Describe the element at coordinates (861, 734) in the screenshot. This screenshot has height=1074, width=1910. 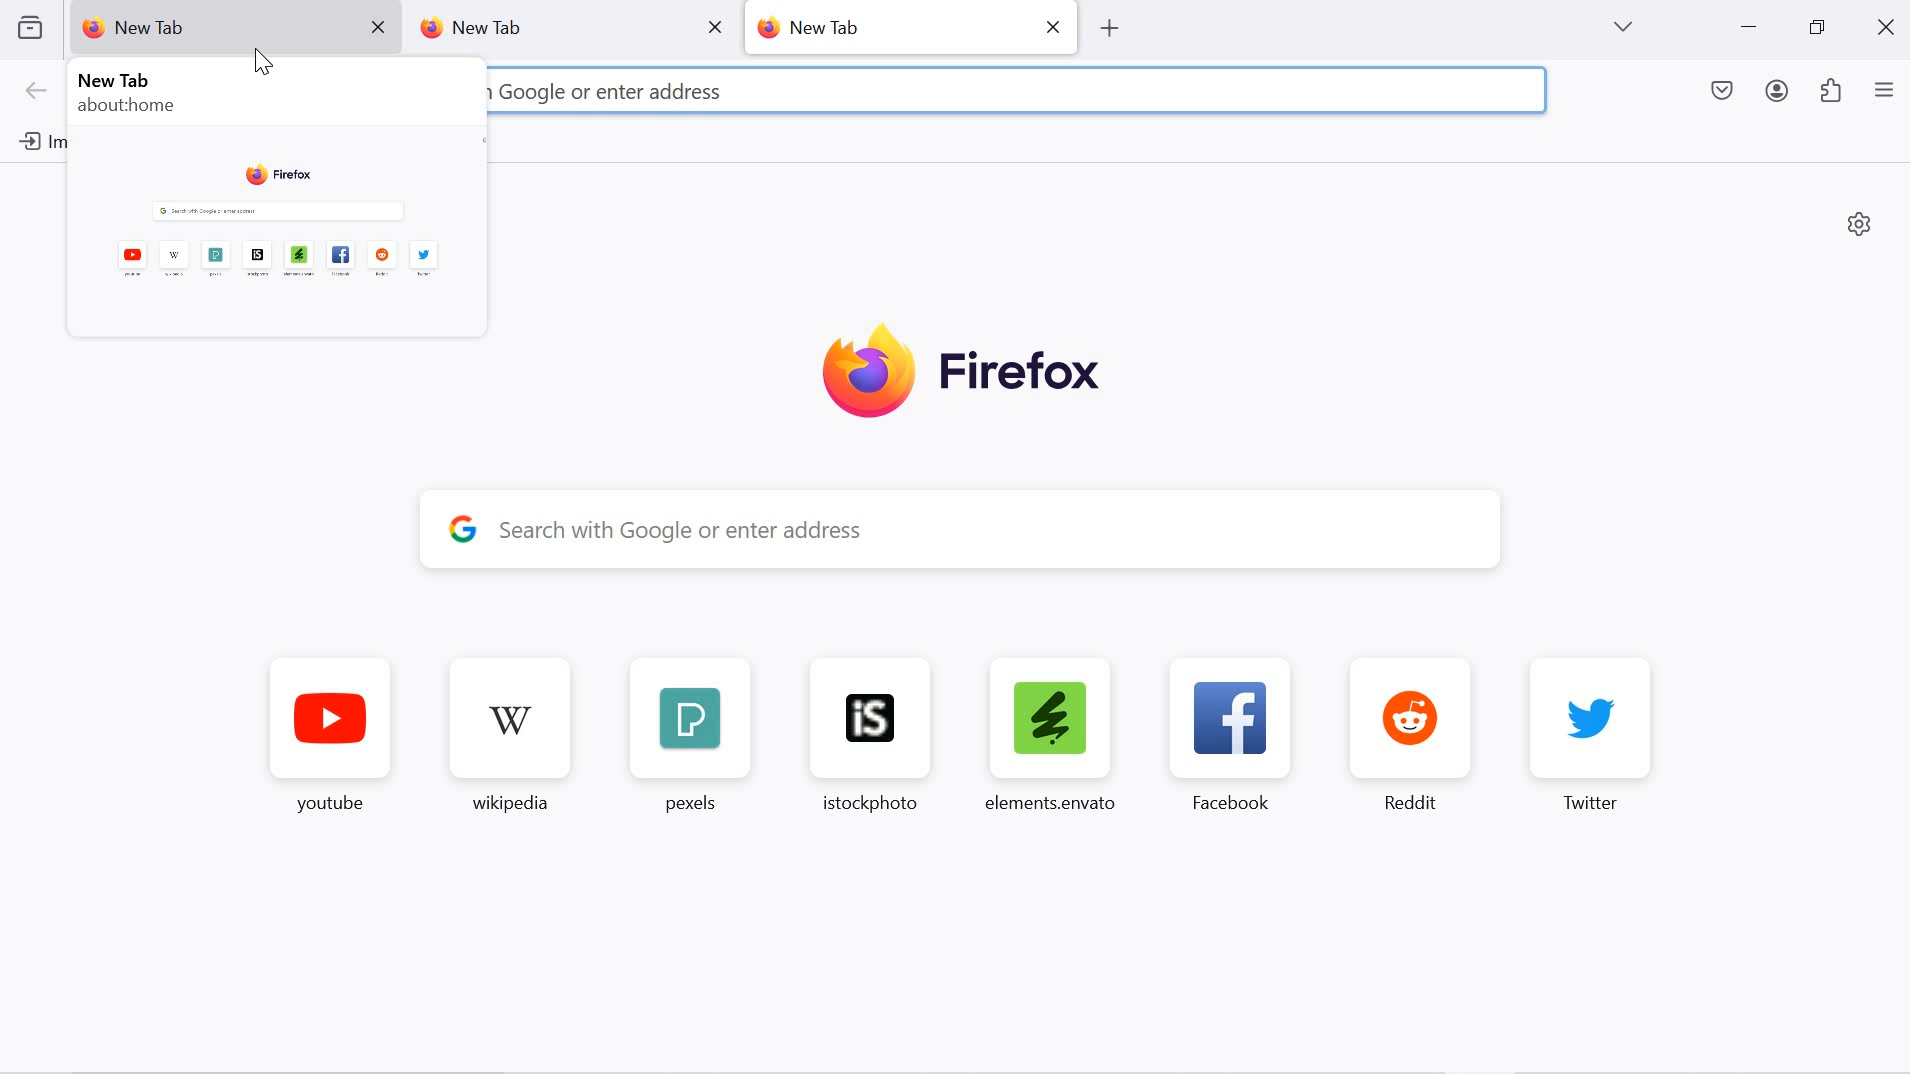
I see `istockphoto favorite` at that location.